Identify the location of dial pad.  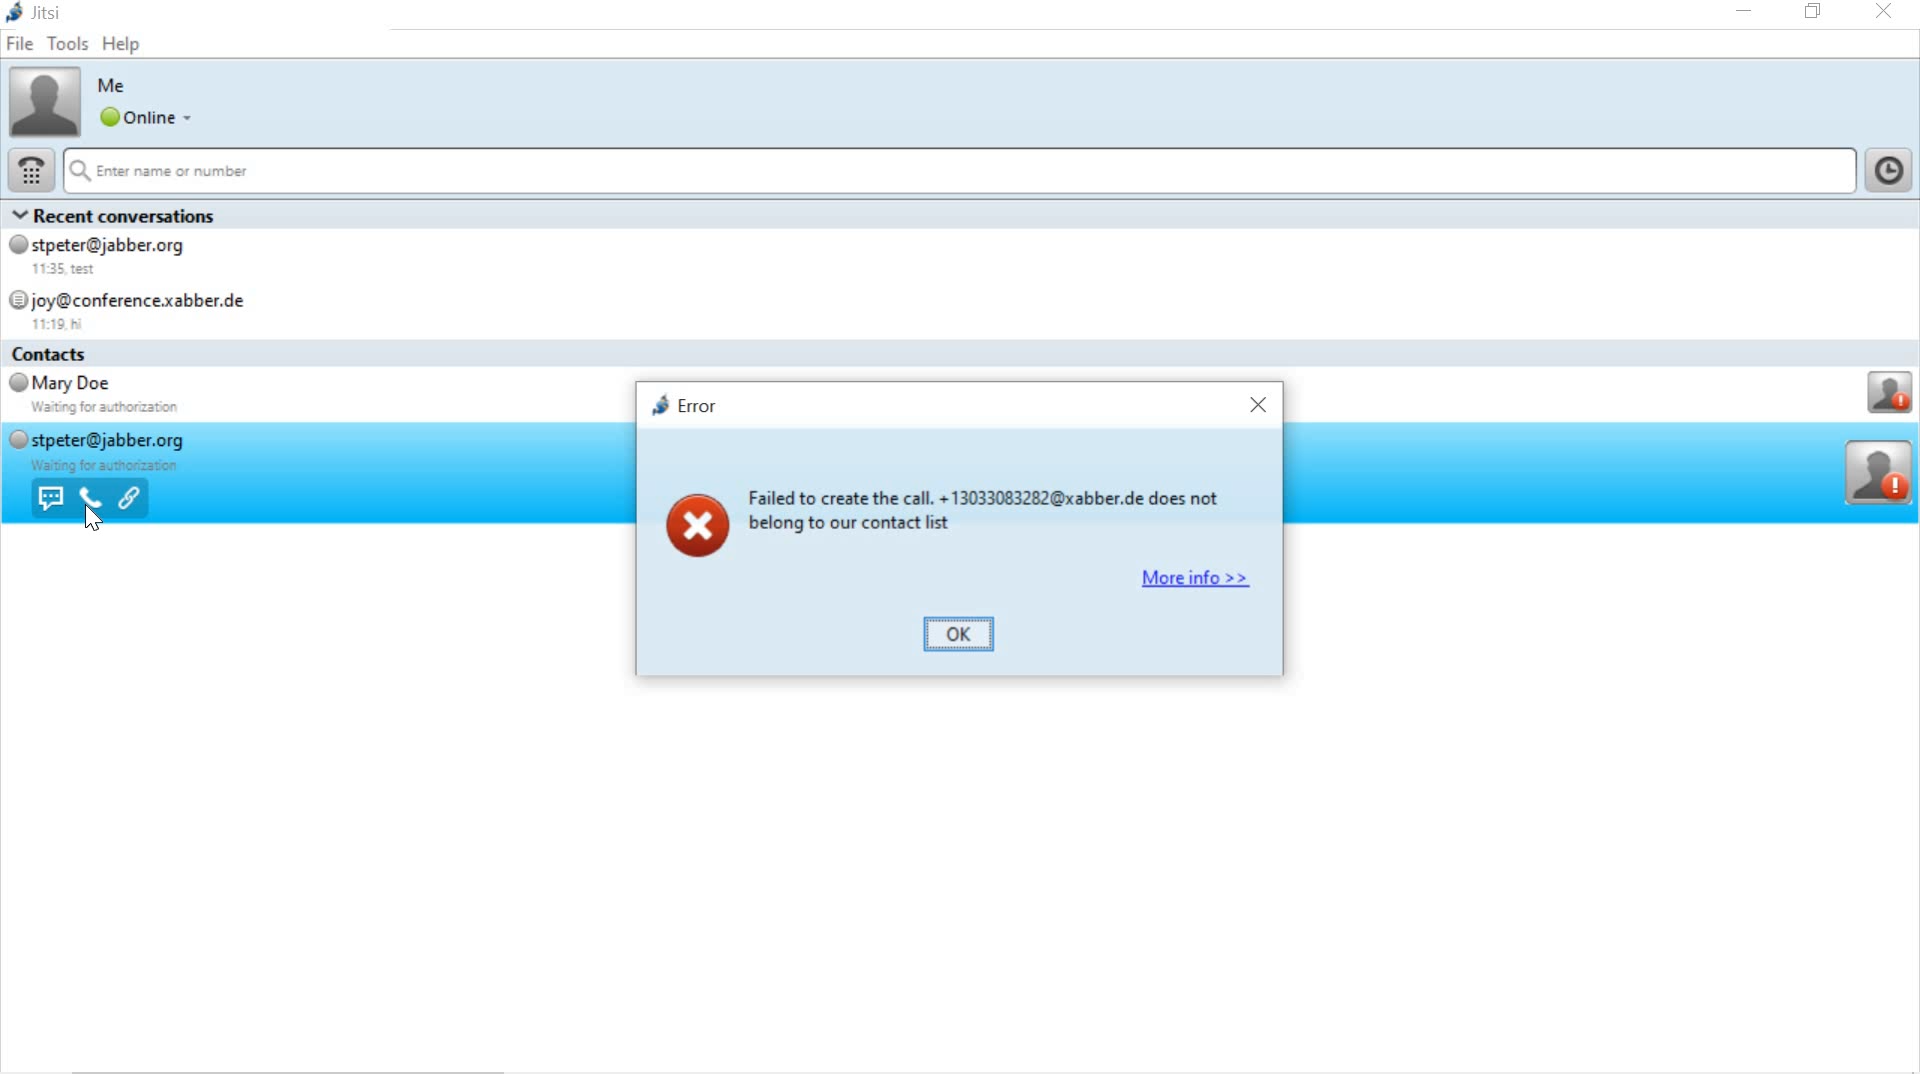
(31, 168).